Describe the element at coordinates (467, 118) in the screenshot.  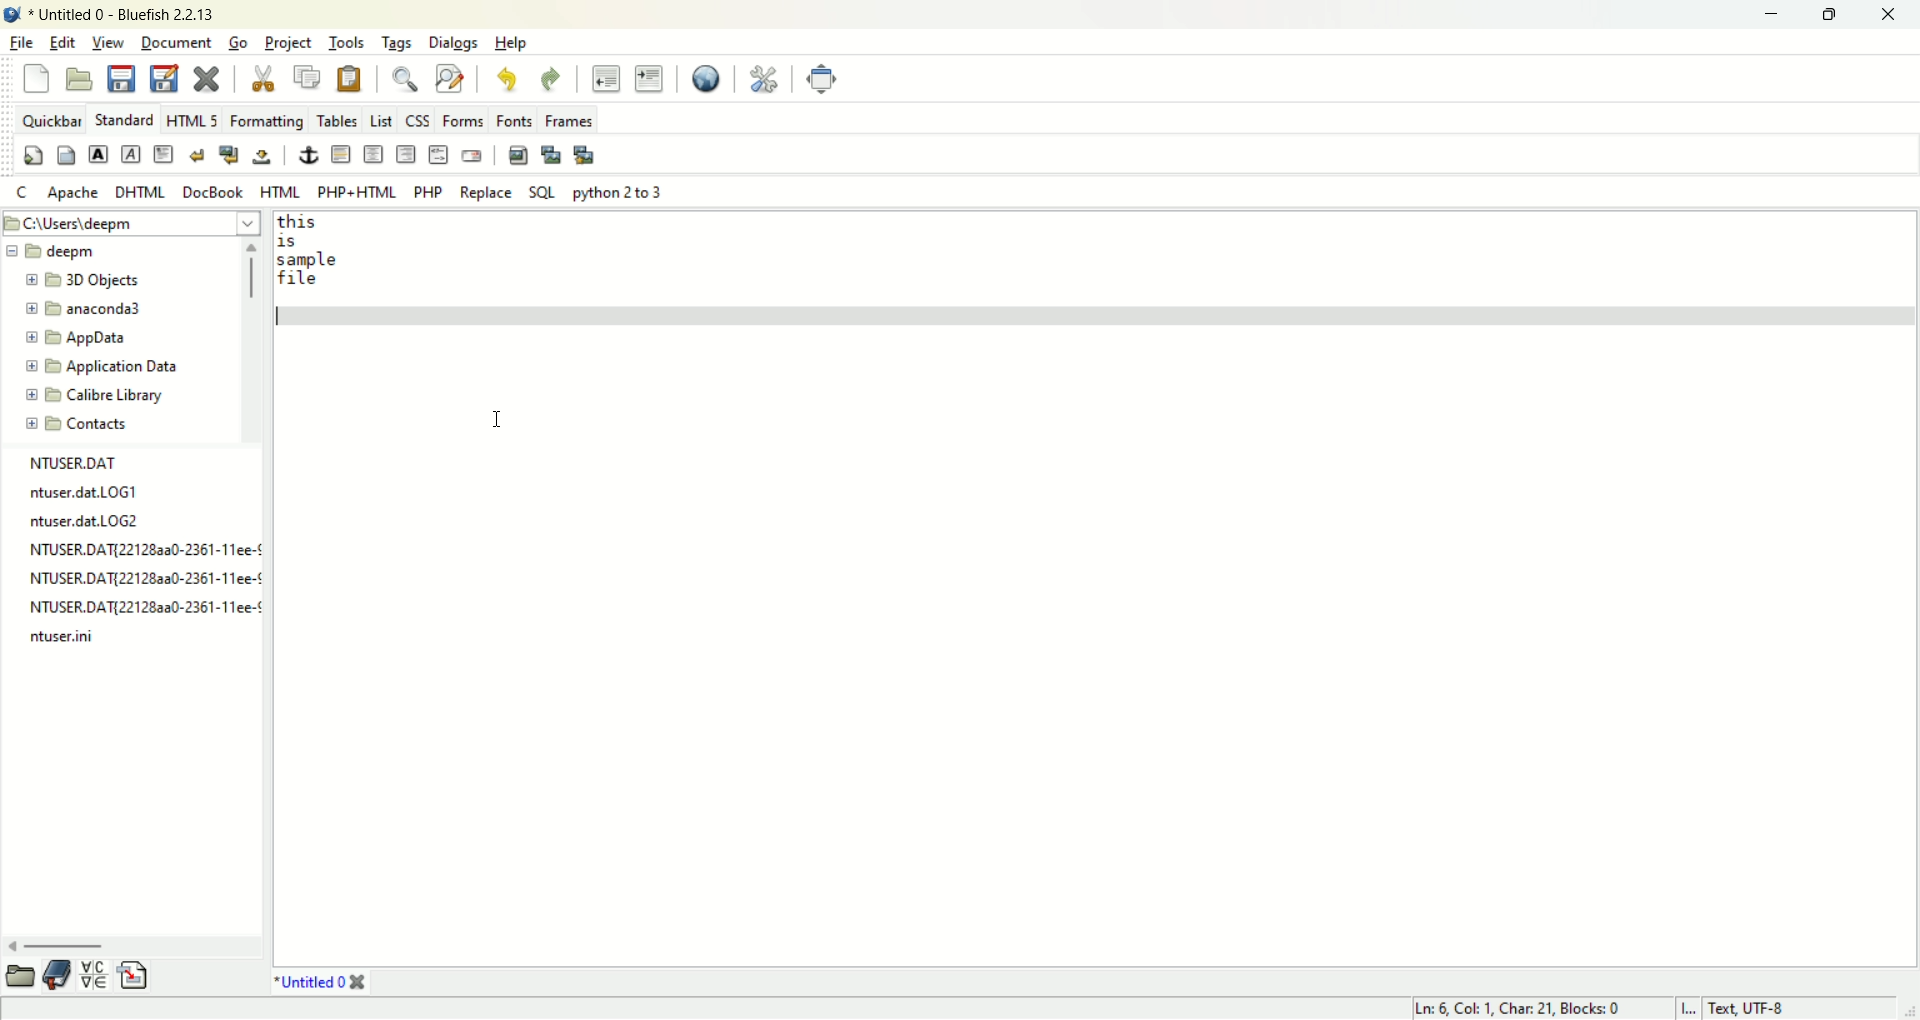
I see `forms` at that location.